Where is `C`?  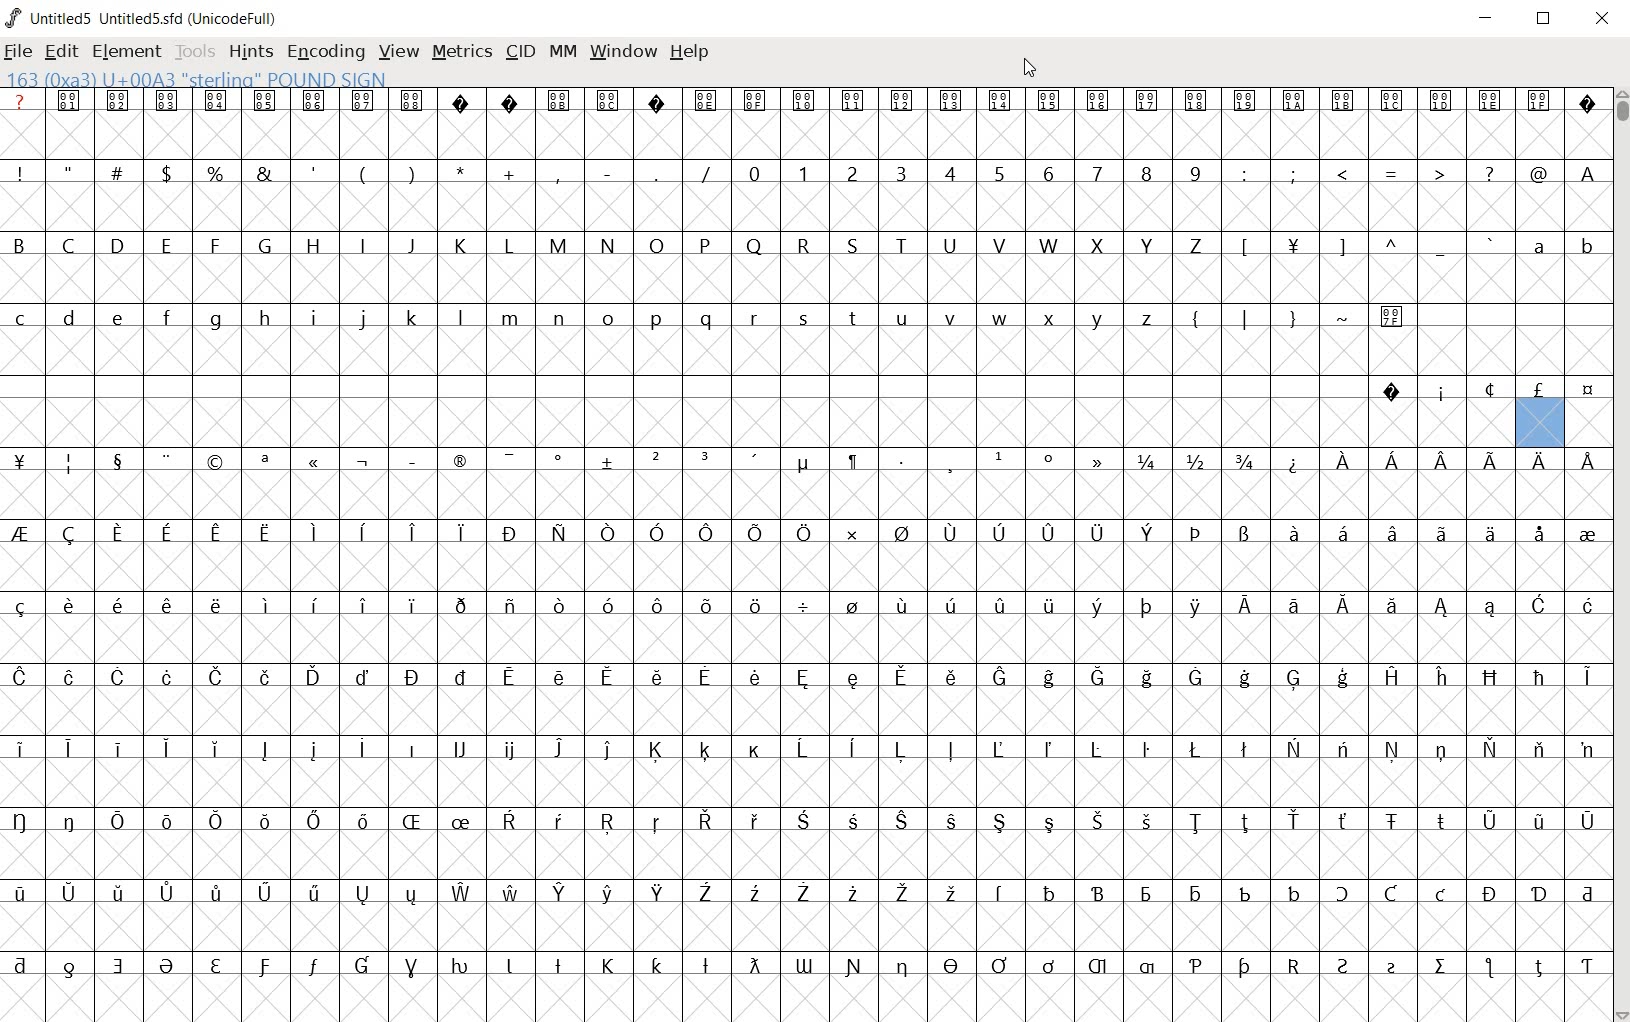
C is located at coordinates (71, 247).